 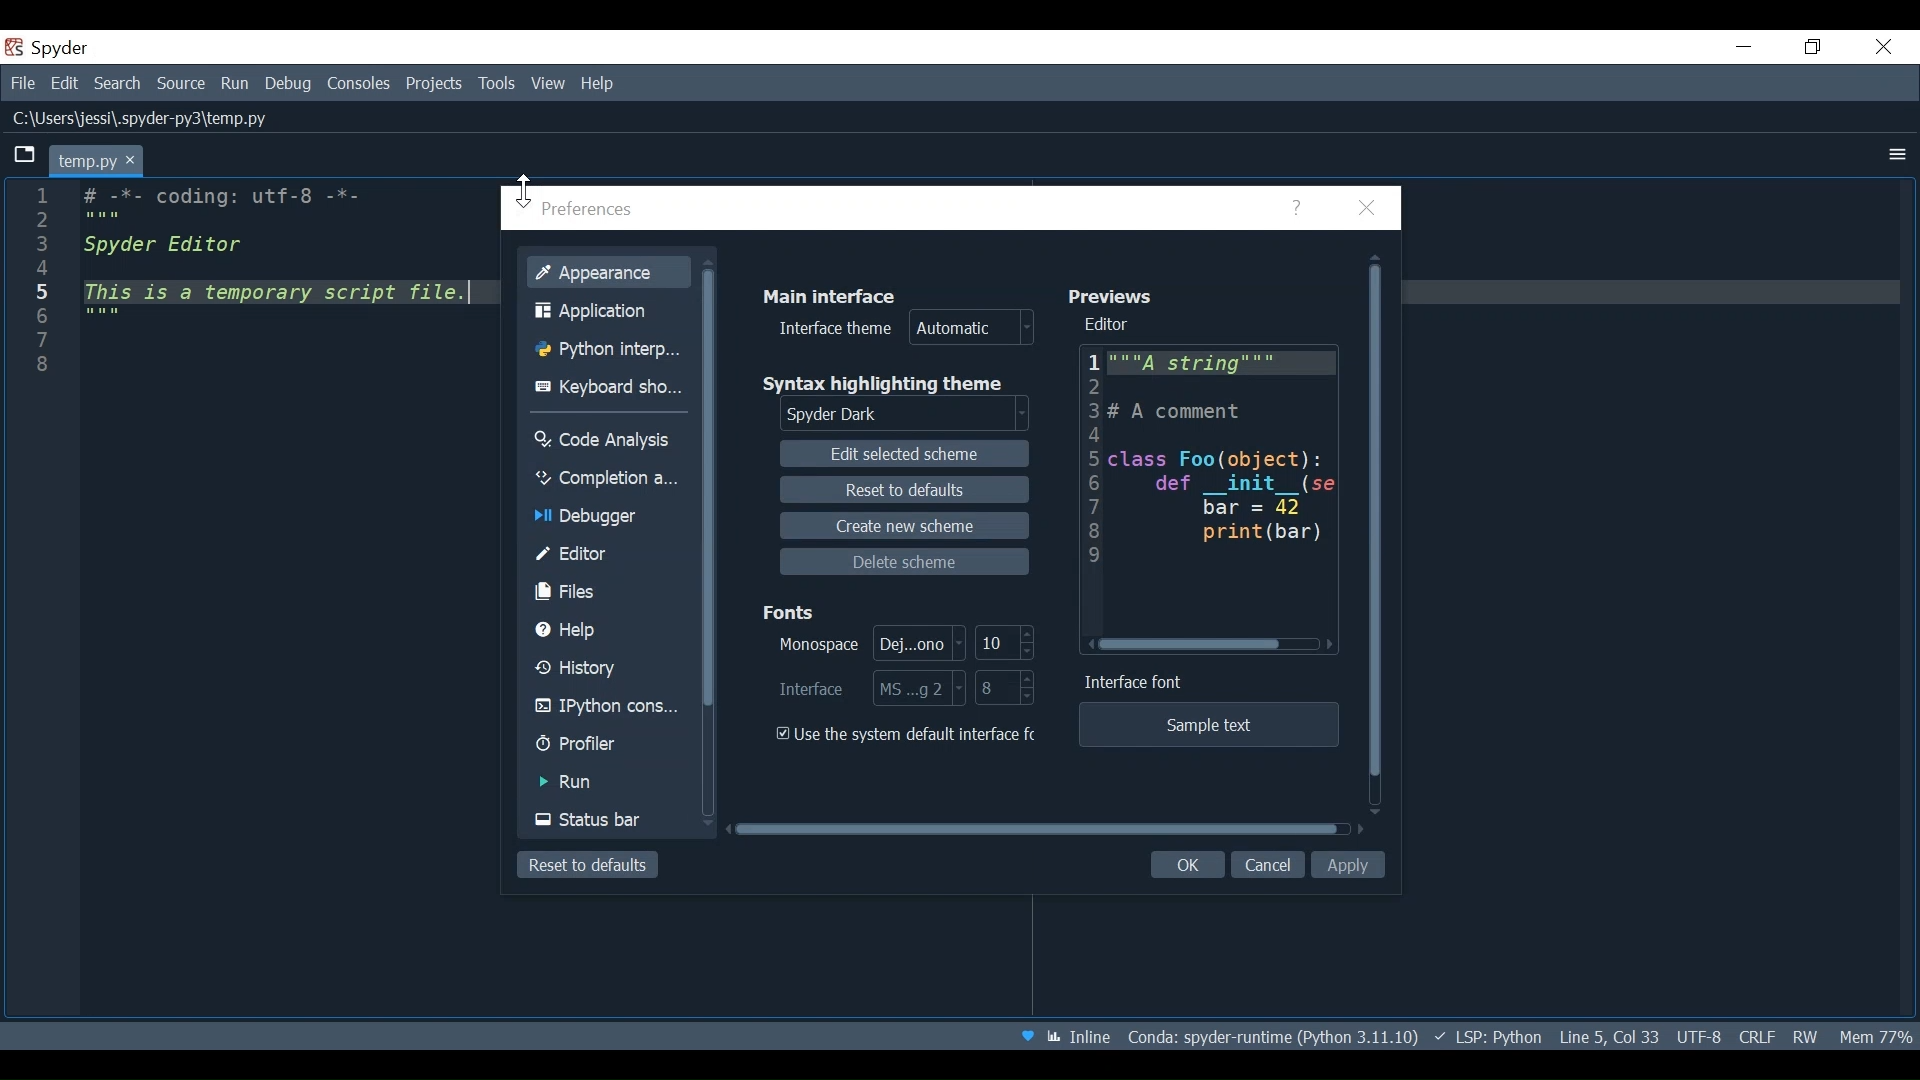 What do you see at coordinates (609, 517) in the screenshot?
I see `Debugger` at bounding box center [609, 517].